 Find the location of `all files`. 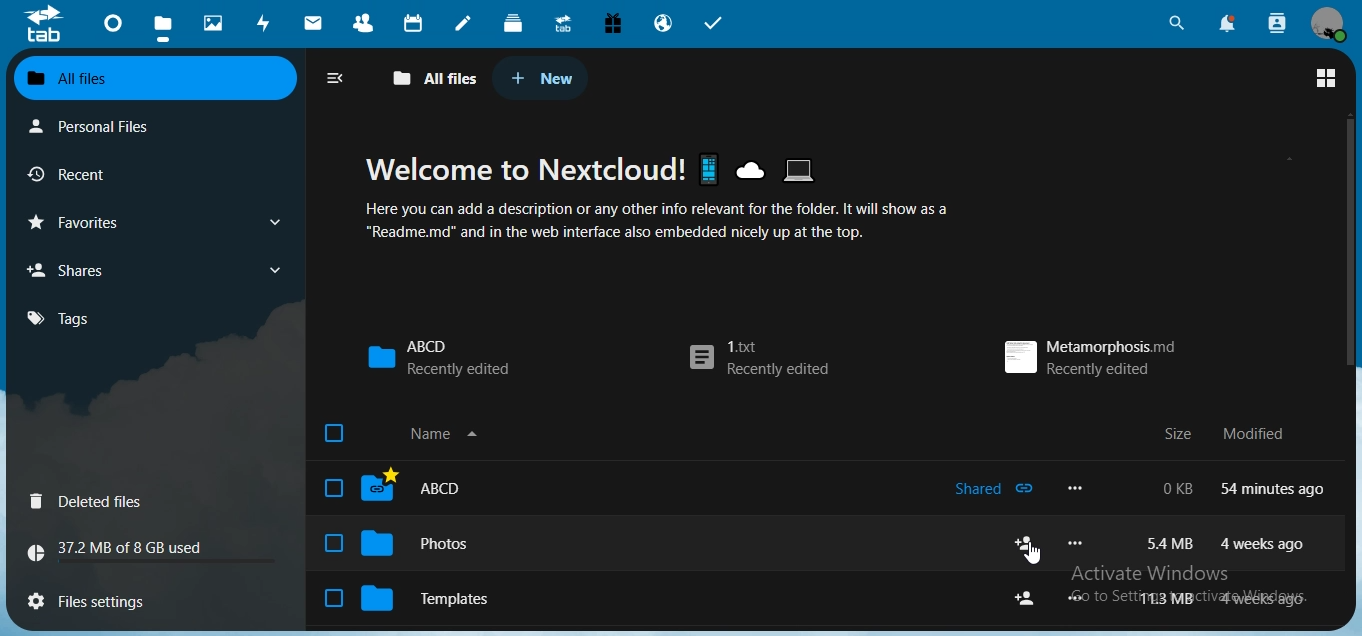

all files is located at coordinates (152, 79).